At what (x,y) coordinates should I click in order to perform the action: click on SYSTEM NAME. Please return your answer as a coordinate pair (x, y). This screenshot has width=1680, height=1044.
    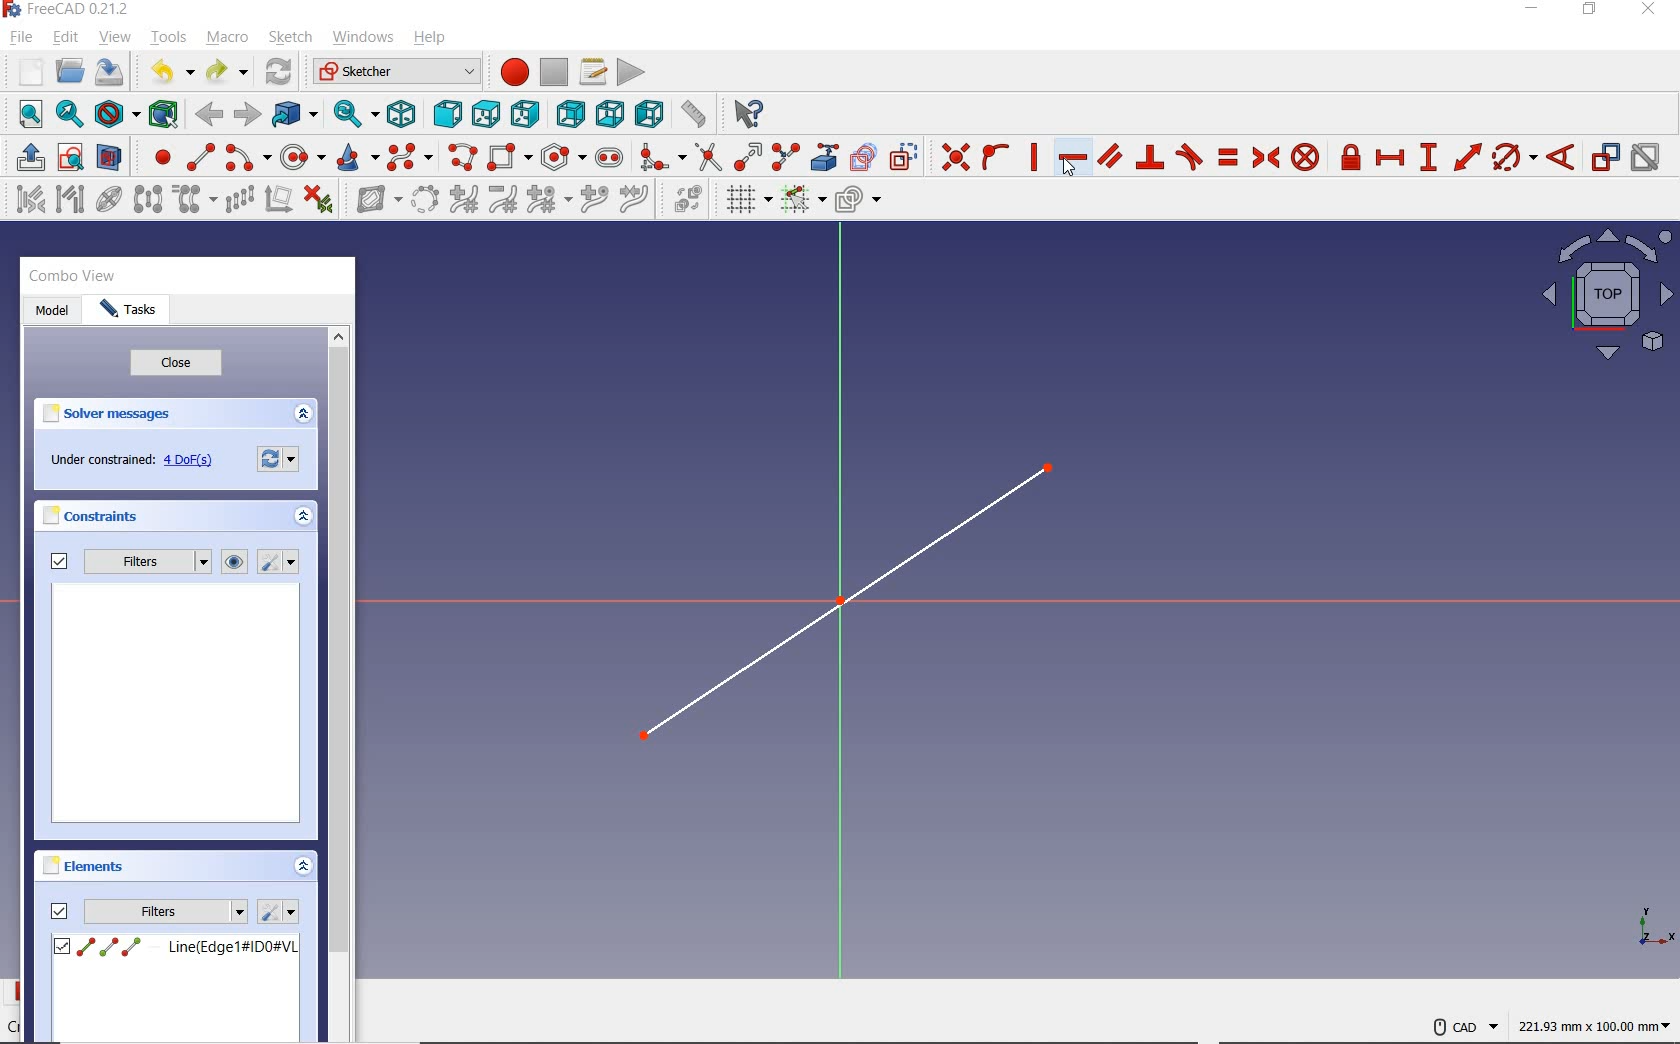
    Looking at the image, I should click on (71, 10).